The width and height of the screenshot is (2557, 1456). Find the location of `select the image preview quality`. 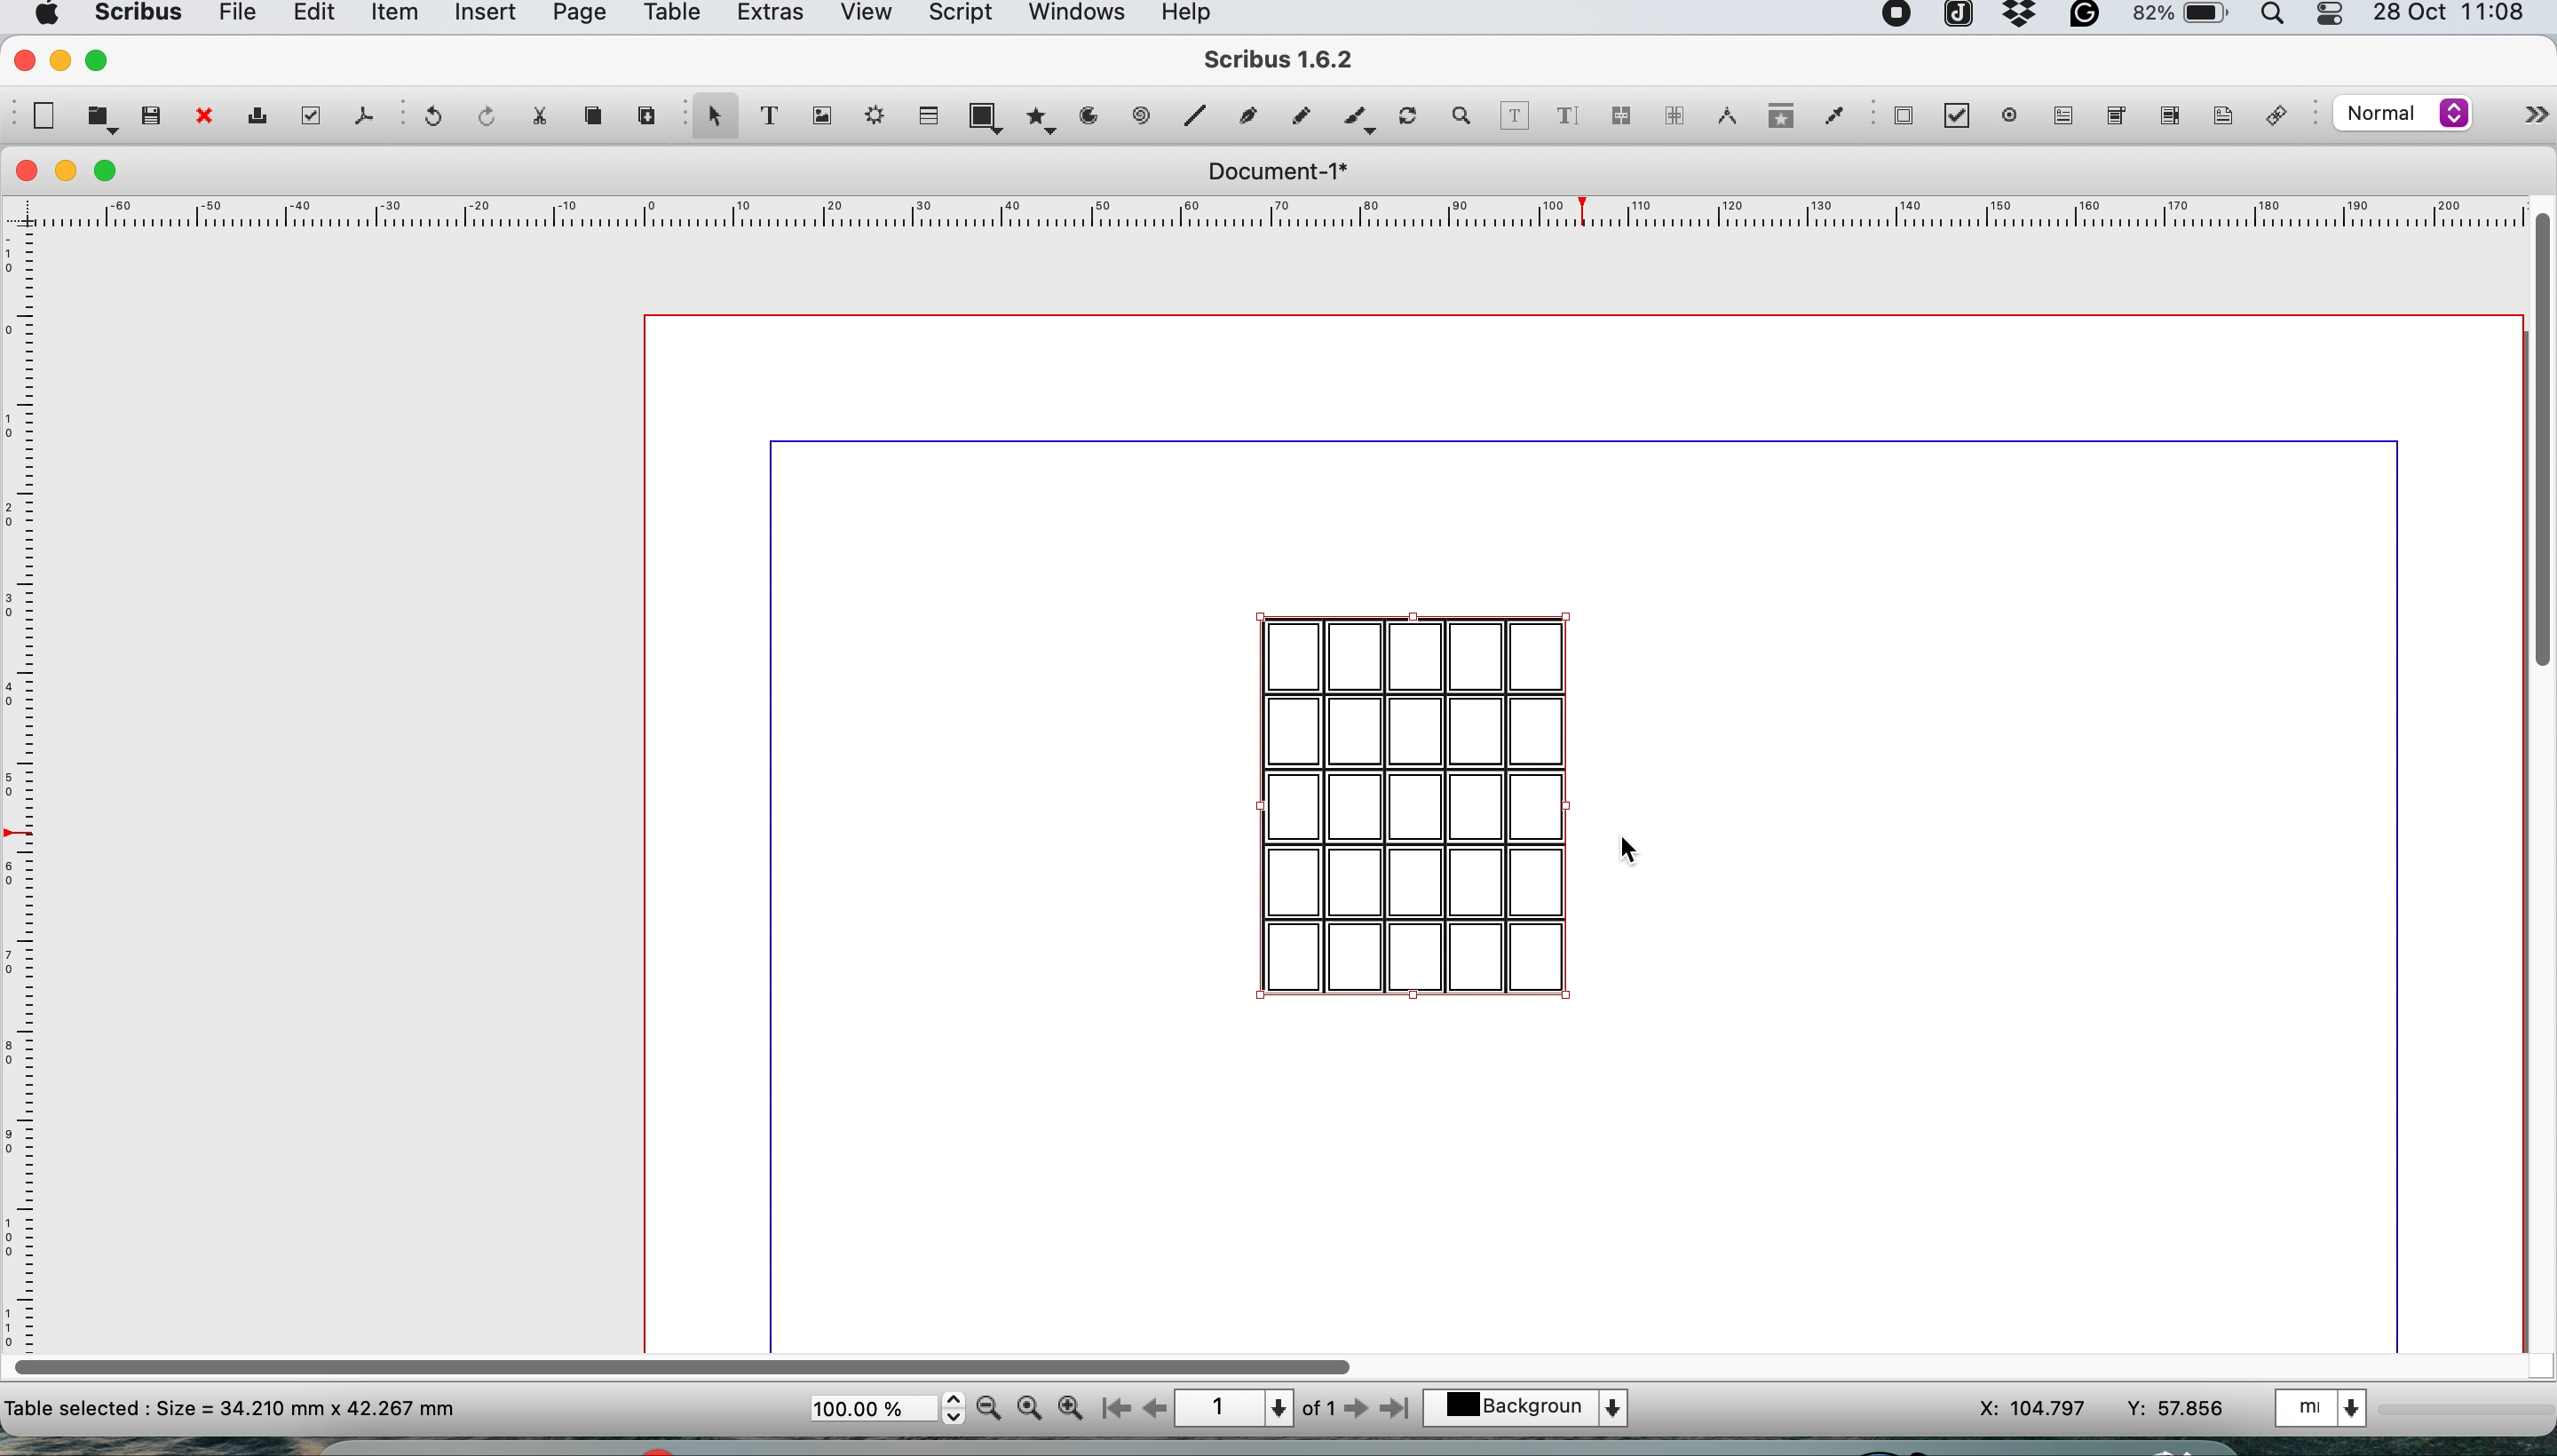

select the image preview quality is located at coordinates (2398, 113).